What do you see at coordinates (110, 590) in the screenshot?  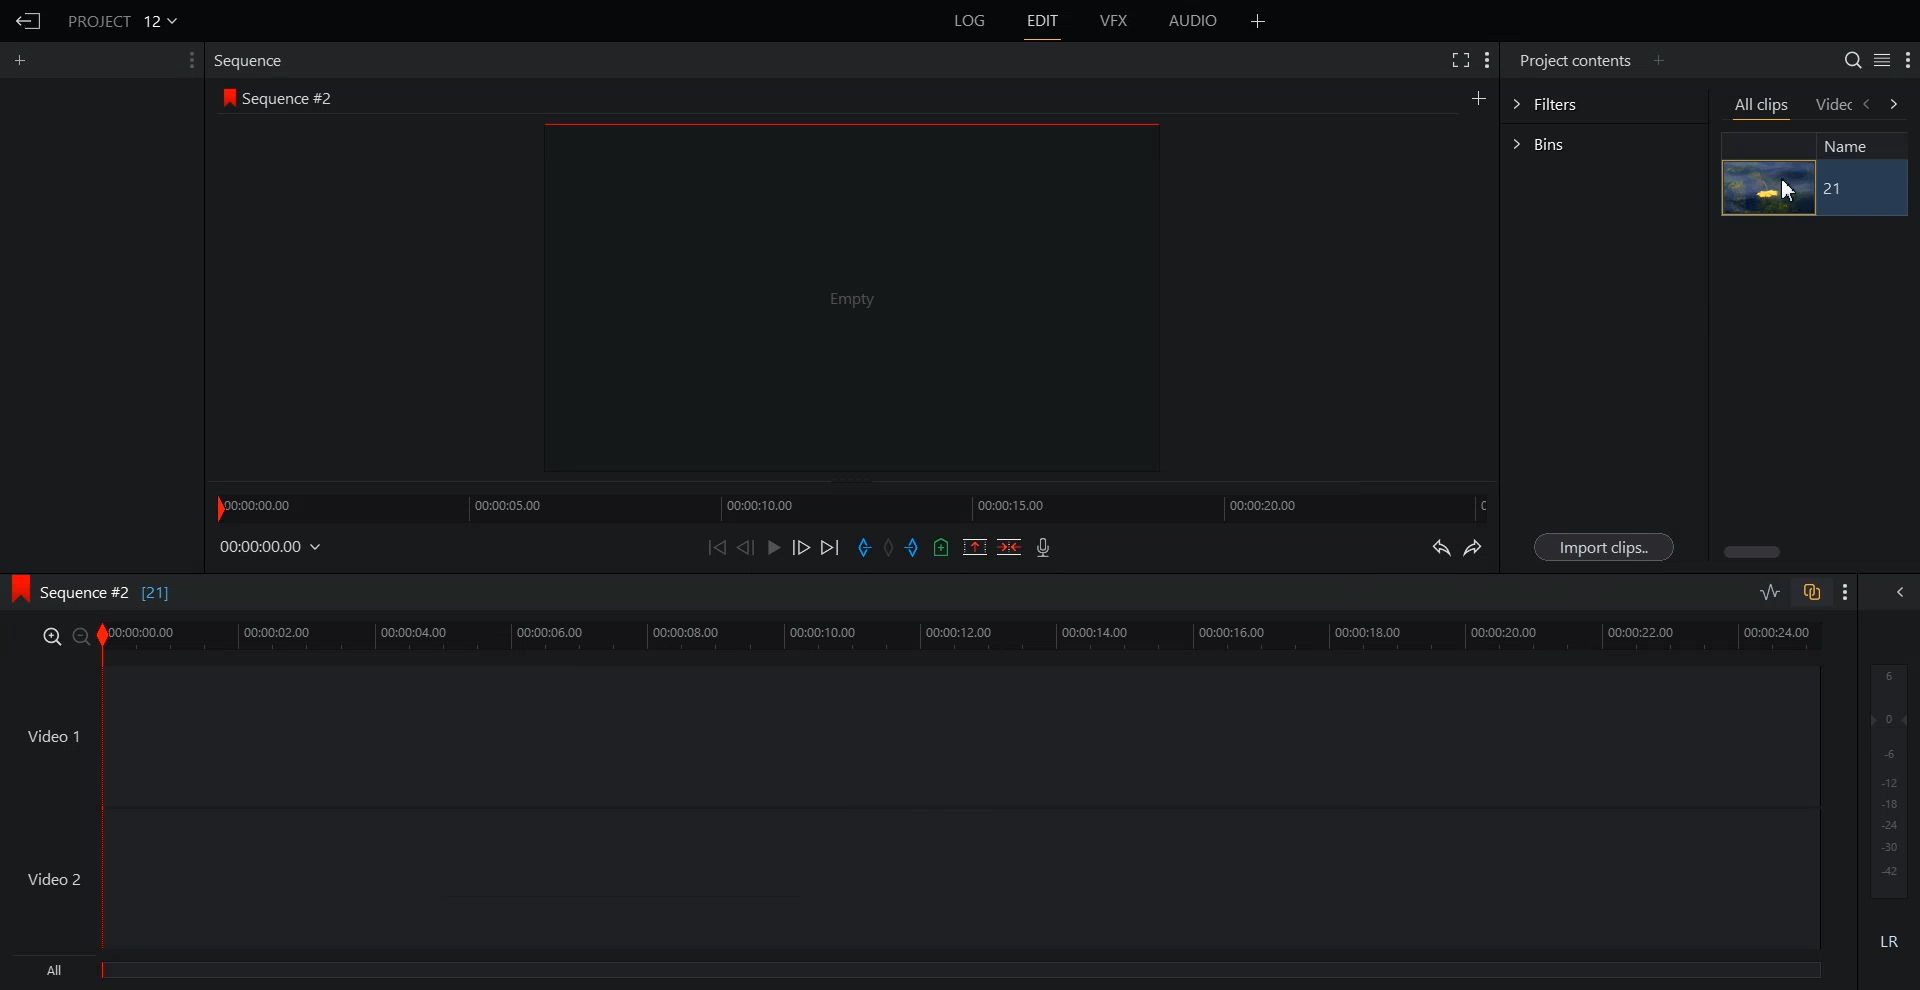 I see `Sequence #2 [21]` at bounding box center [110, 590].